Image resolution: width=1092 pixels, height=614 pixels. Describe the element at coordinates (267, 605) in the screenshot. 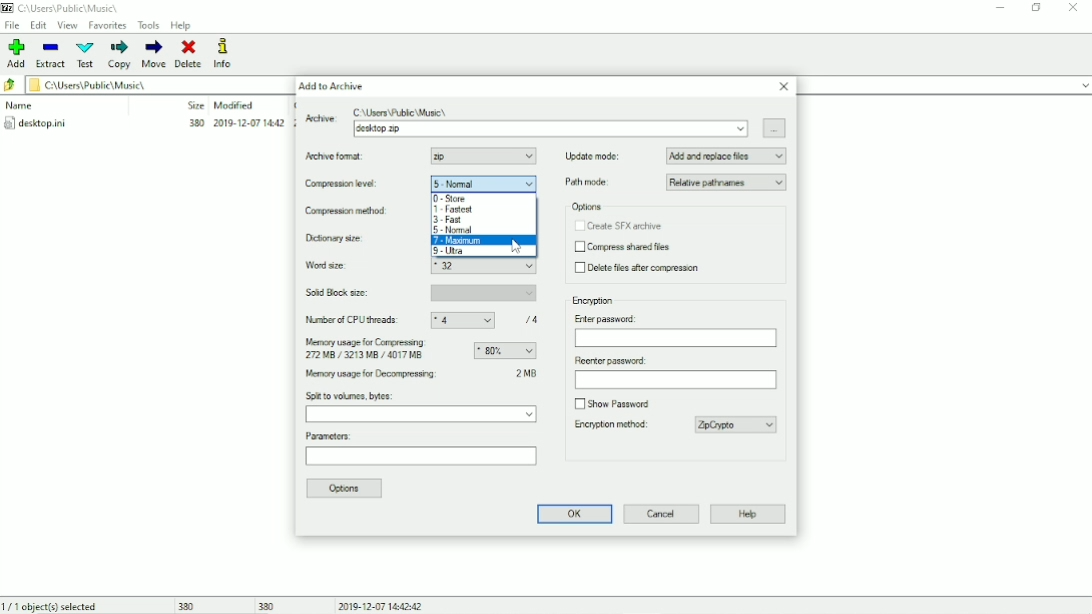

I see `380` at that location.